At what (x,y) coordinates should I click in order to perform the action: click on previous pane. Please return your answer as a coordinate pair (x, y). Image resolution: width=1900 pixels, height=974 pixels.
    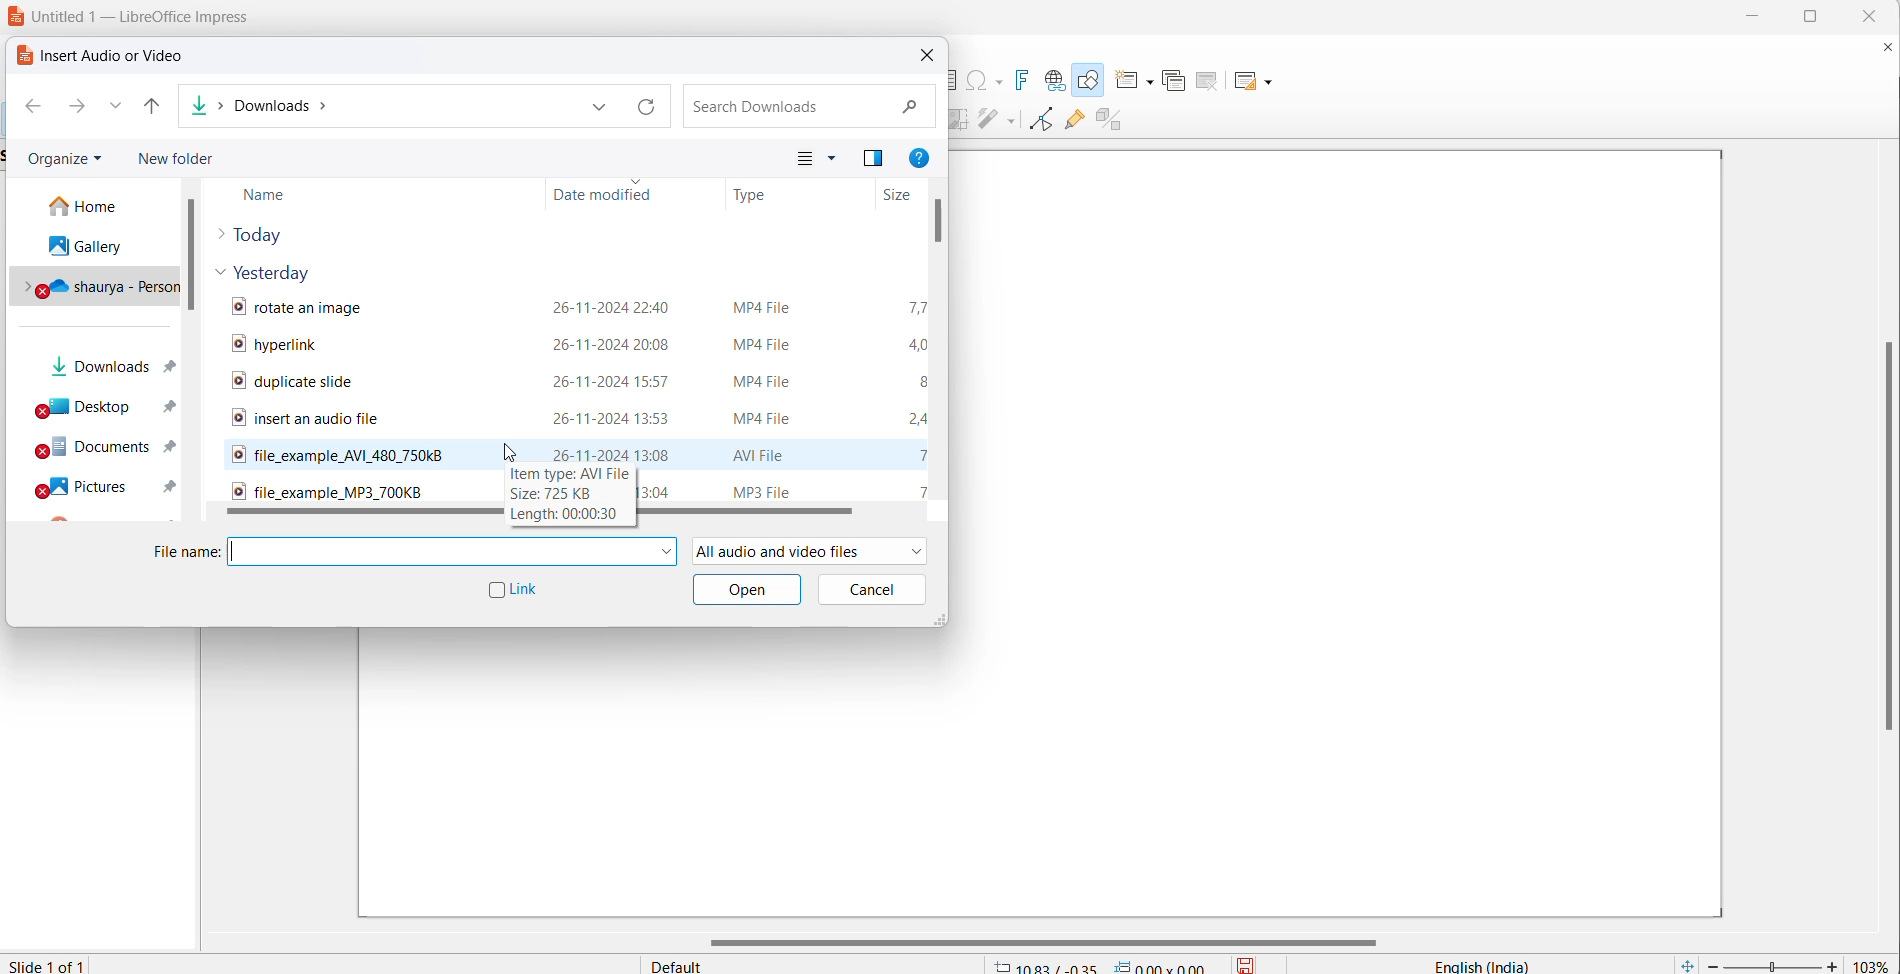
    Looking at the image, I should click on (878, 157).